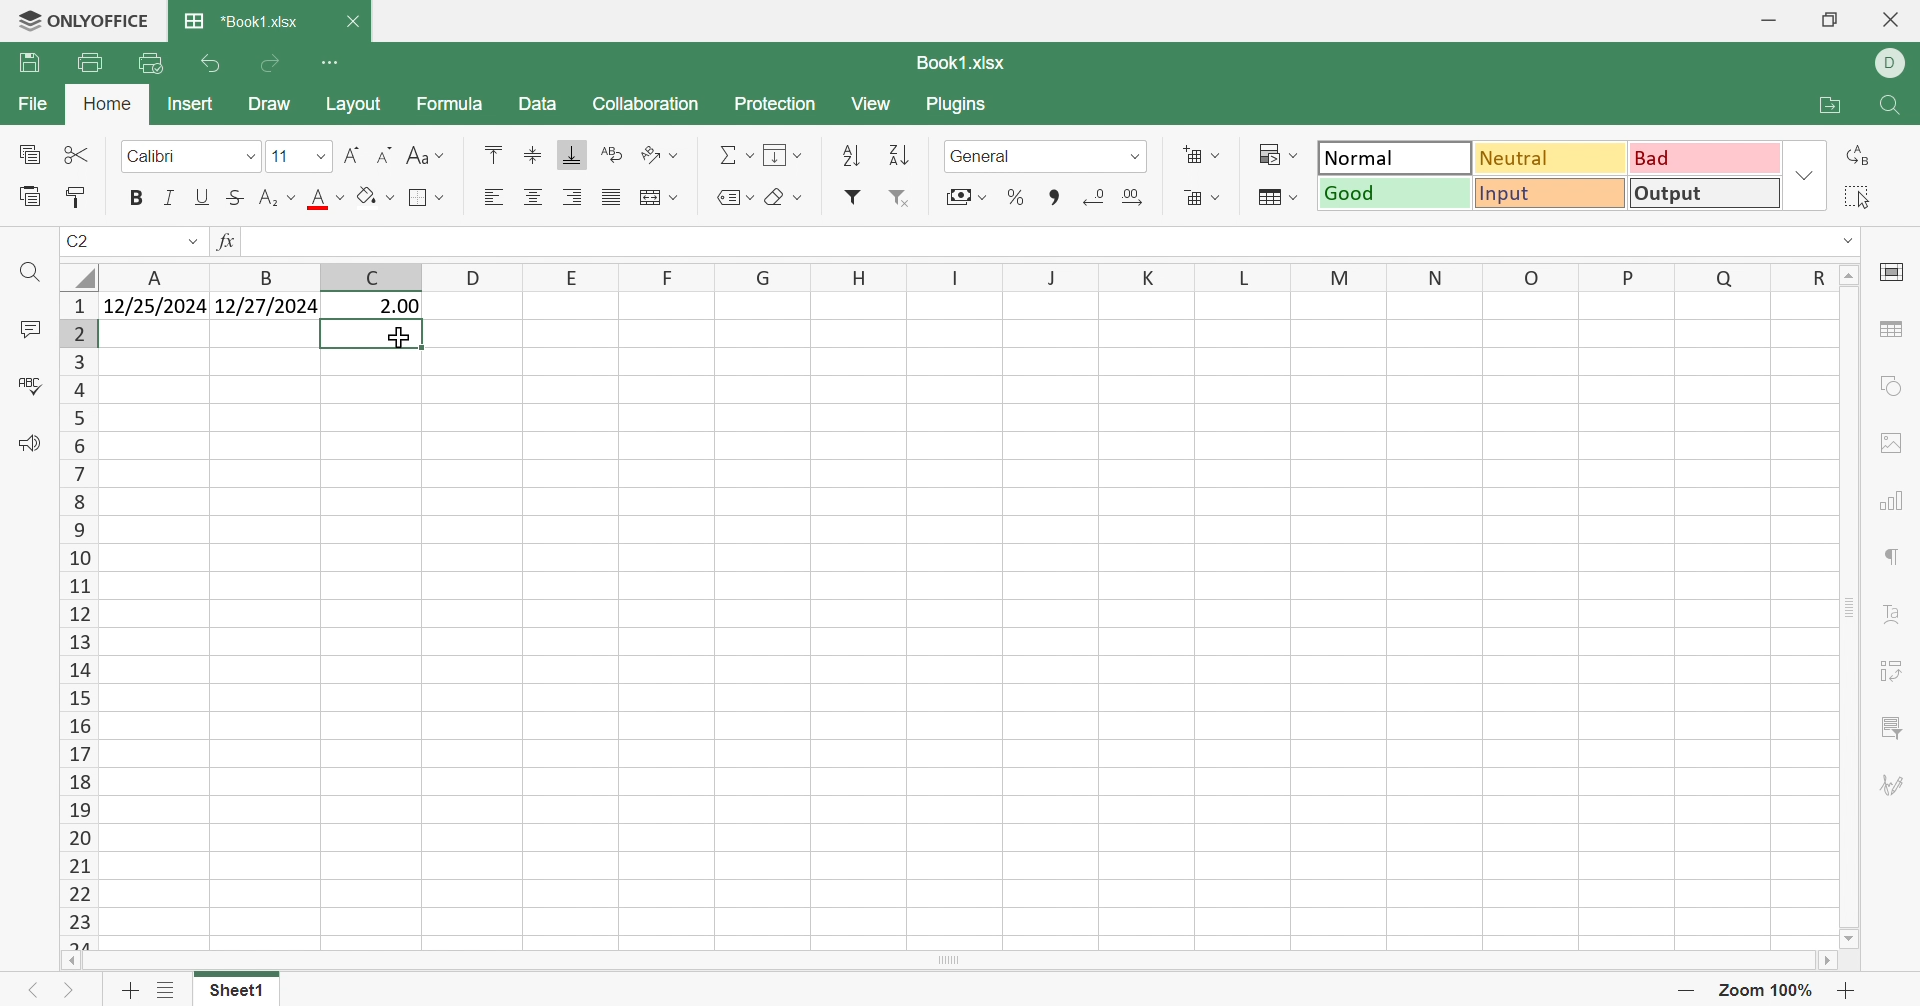 Image resolution: width=1920 pixels, height=1006 pixels. I want to click on Collaboration, so click(647, 103).